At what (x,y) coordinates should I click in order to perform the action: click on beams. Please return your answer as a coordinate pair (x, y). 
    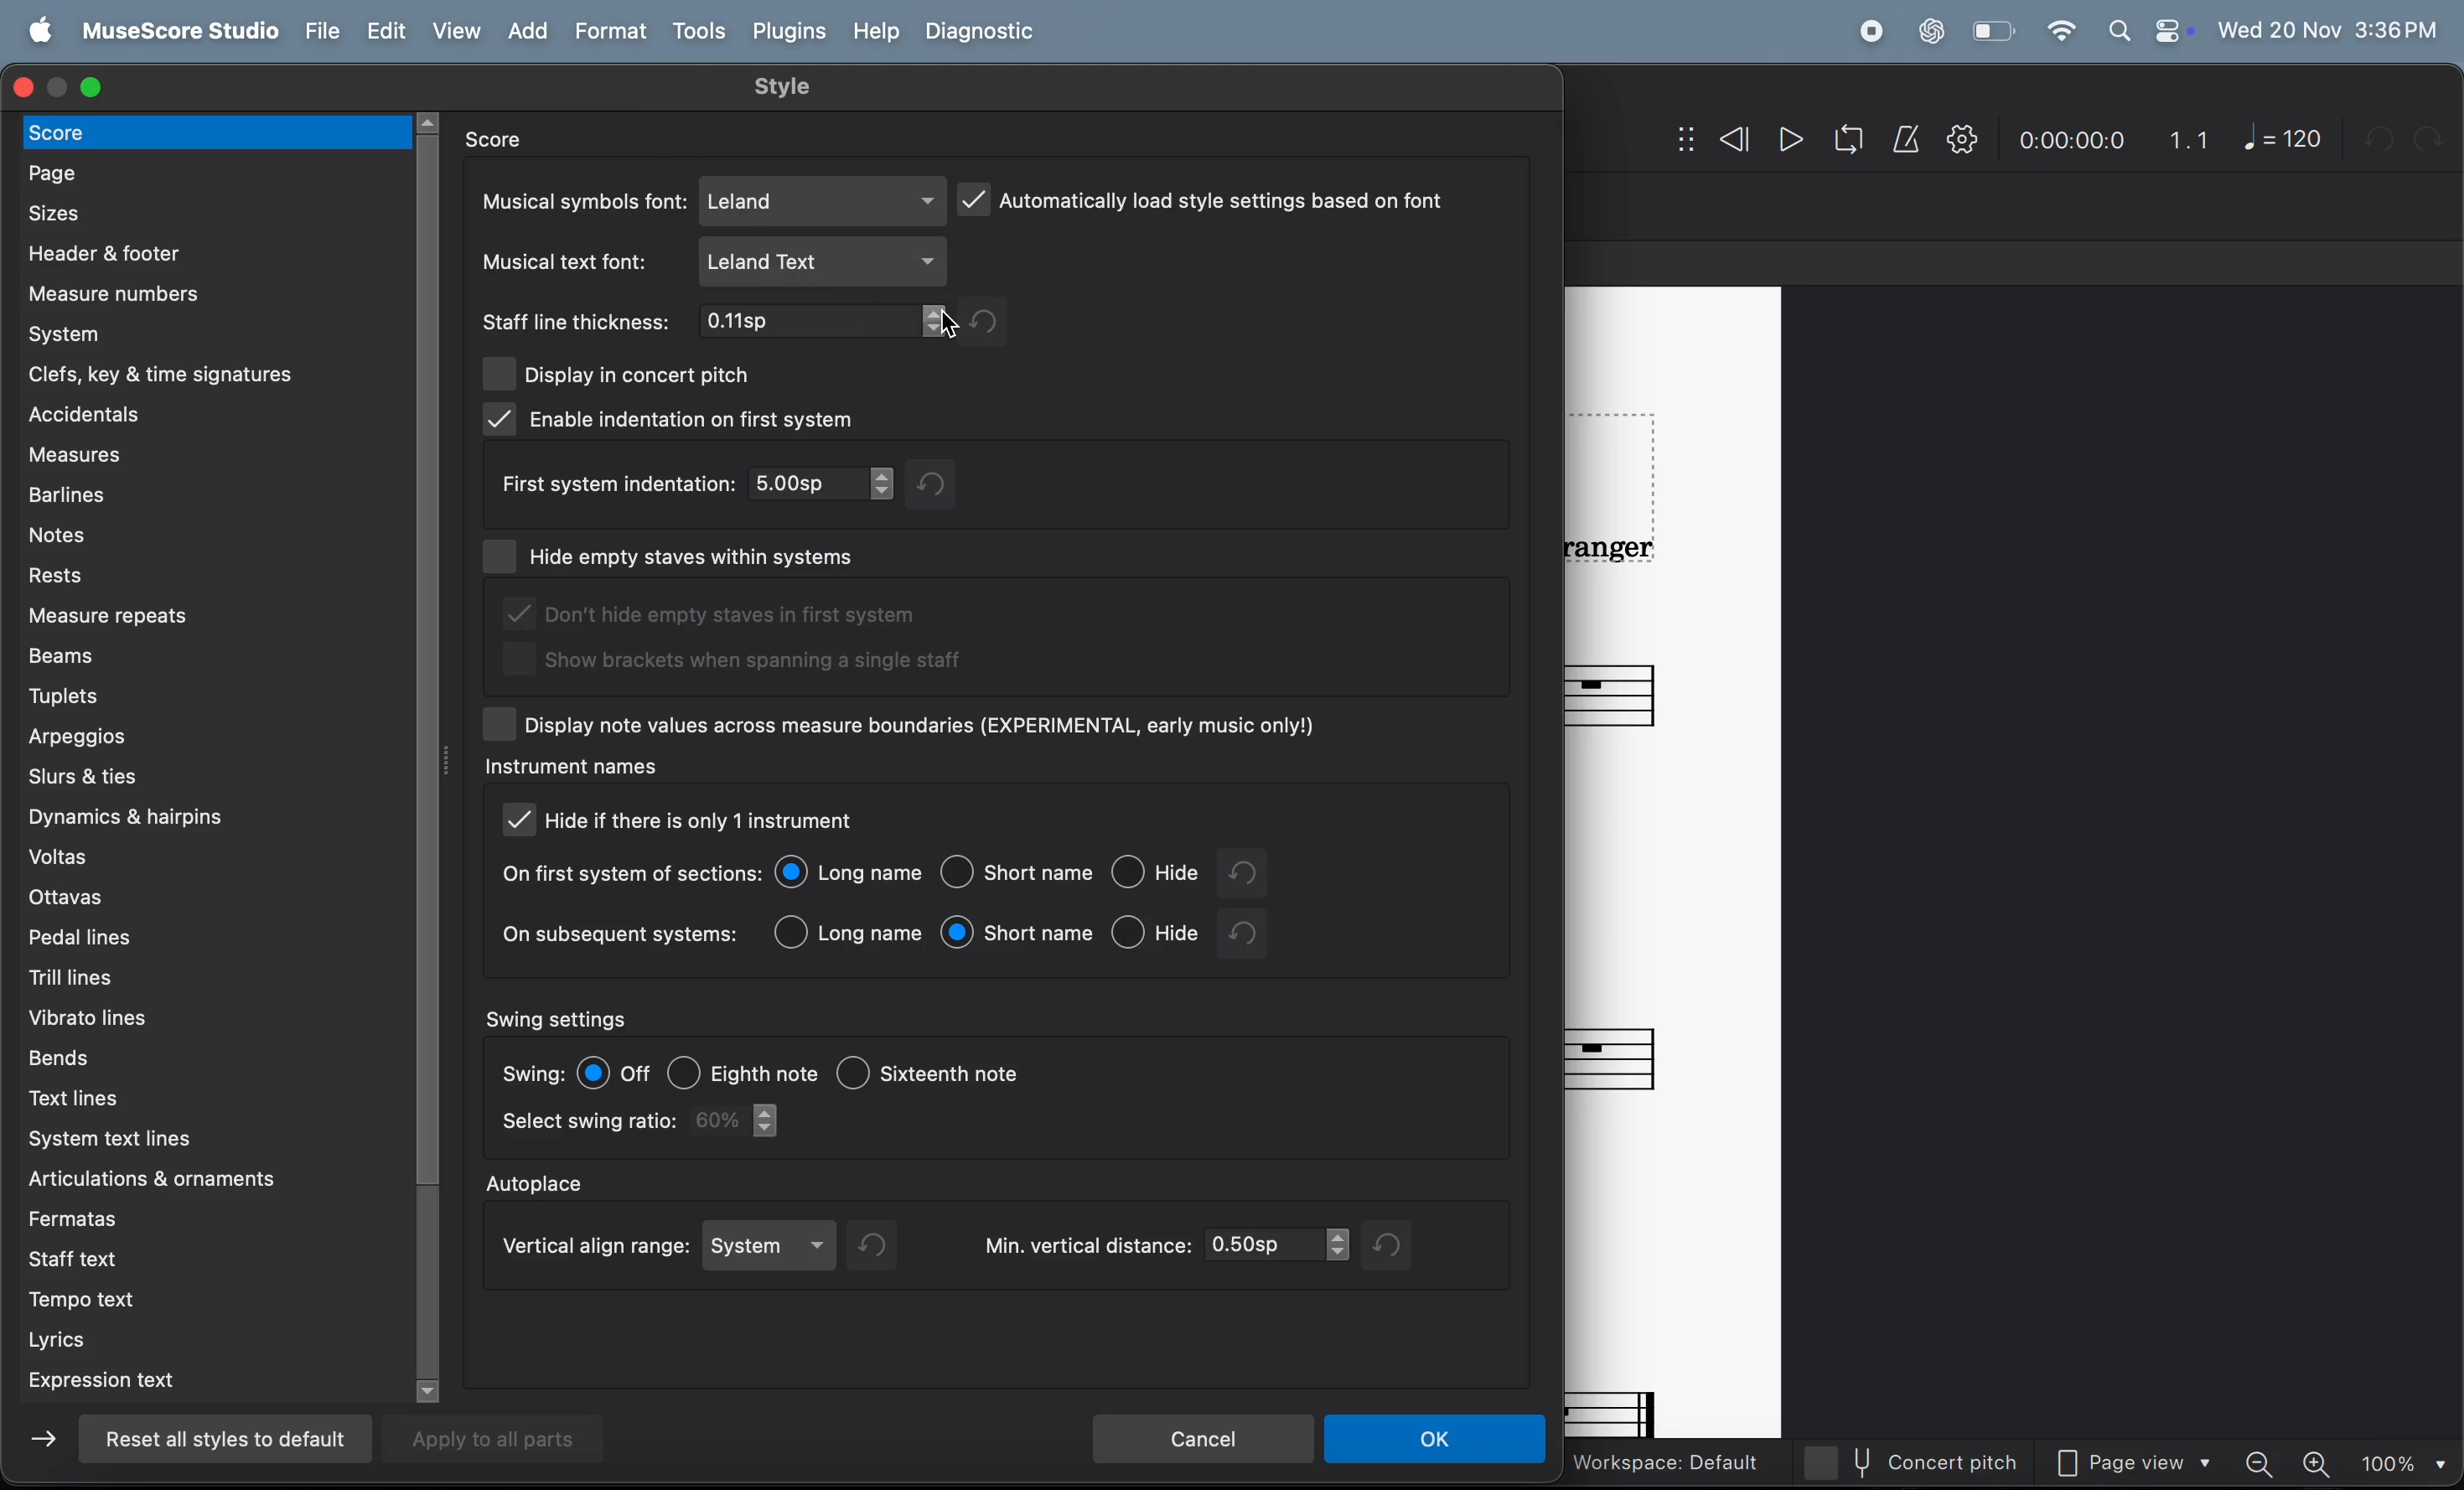
    Looking at the image, I should click on (215, 655).